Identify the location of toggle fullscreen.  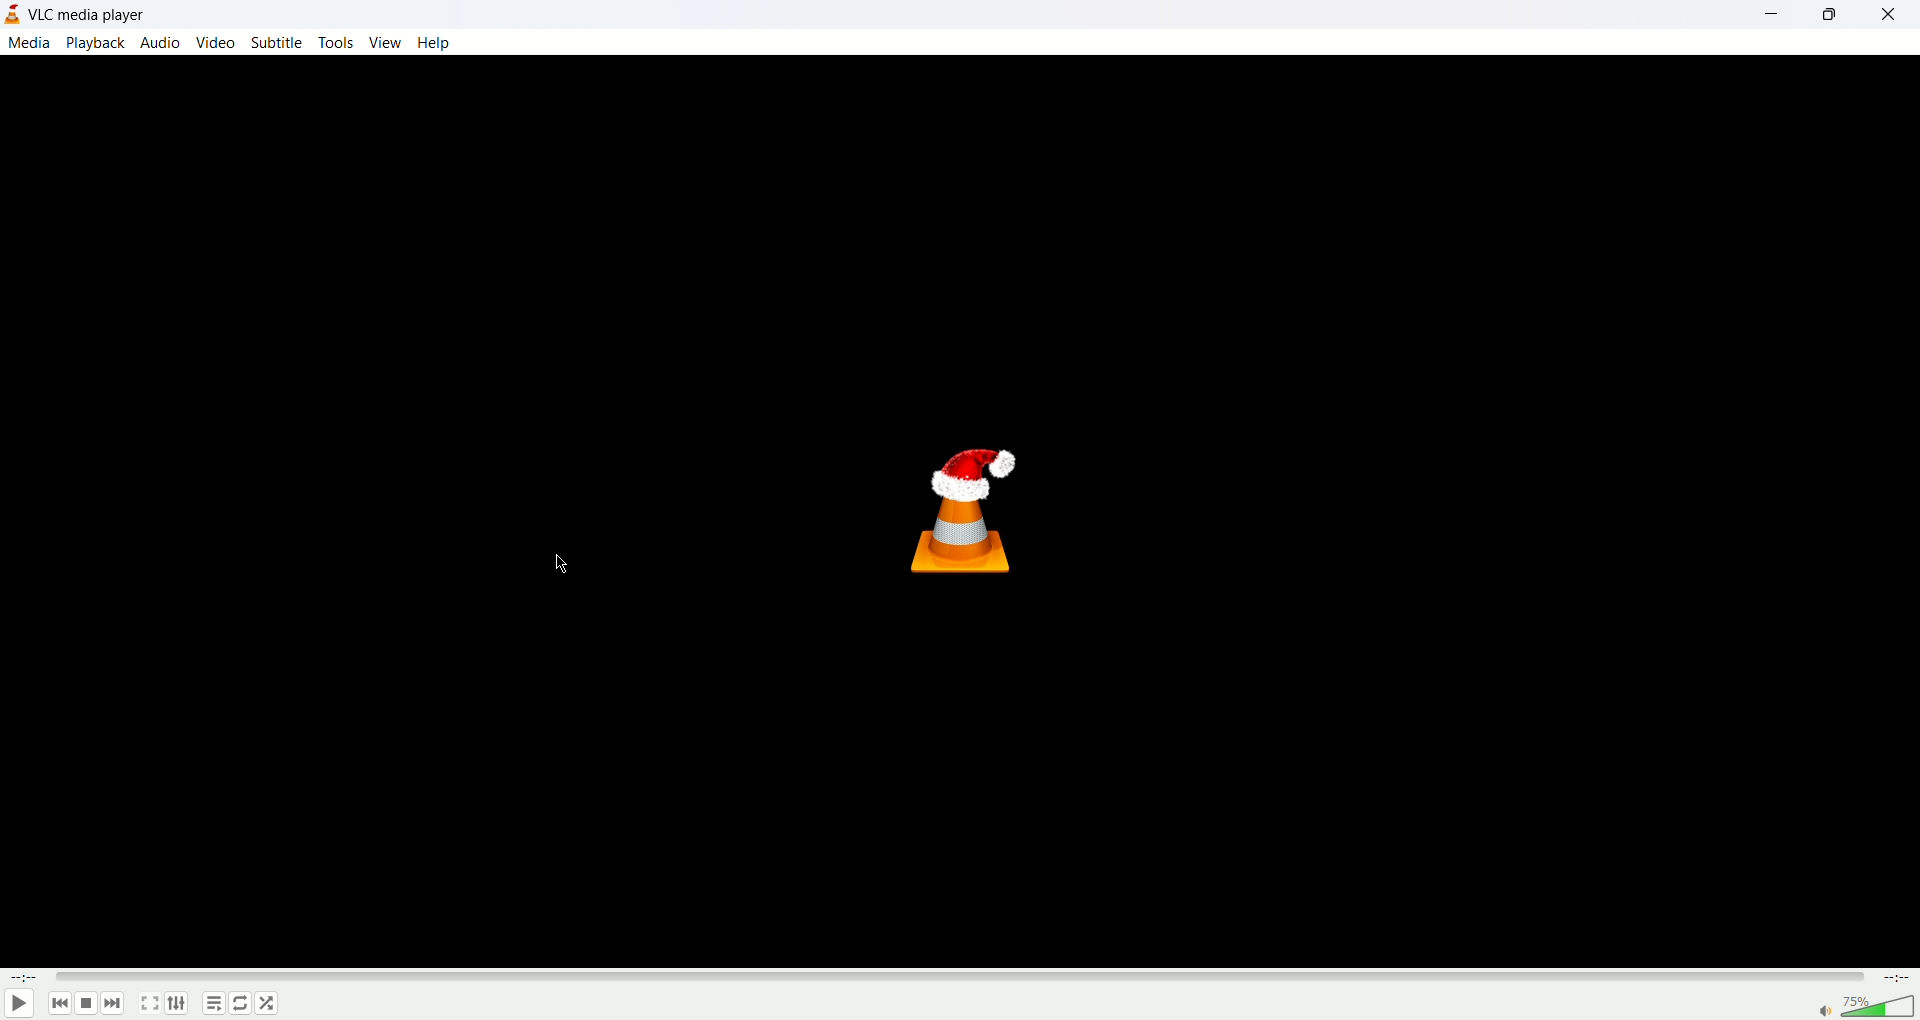
(150, 1003).